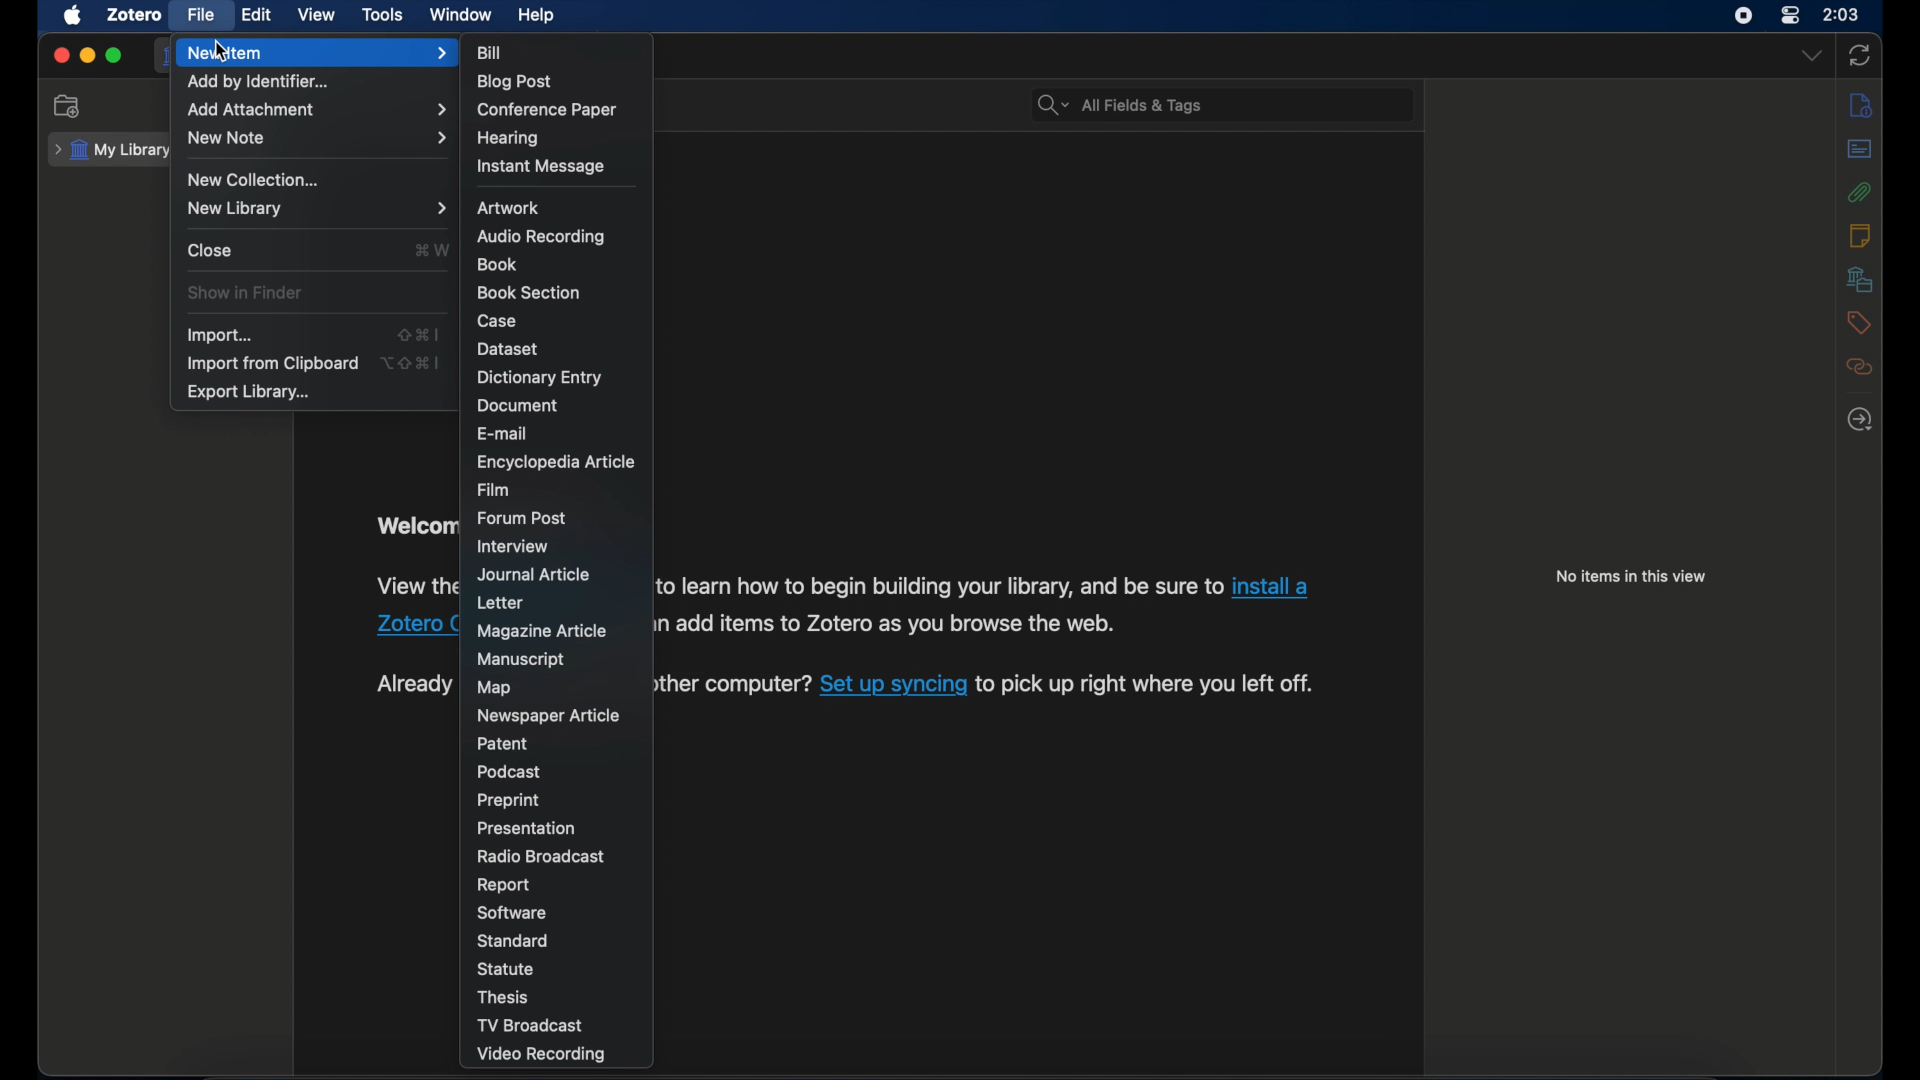 The width and height of the screenshot is (1920, 1080). What do you see at coordinates (510, 140) in the screenshot?
I see `hearing` at bounding box center [510, 140].